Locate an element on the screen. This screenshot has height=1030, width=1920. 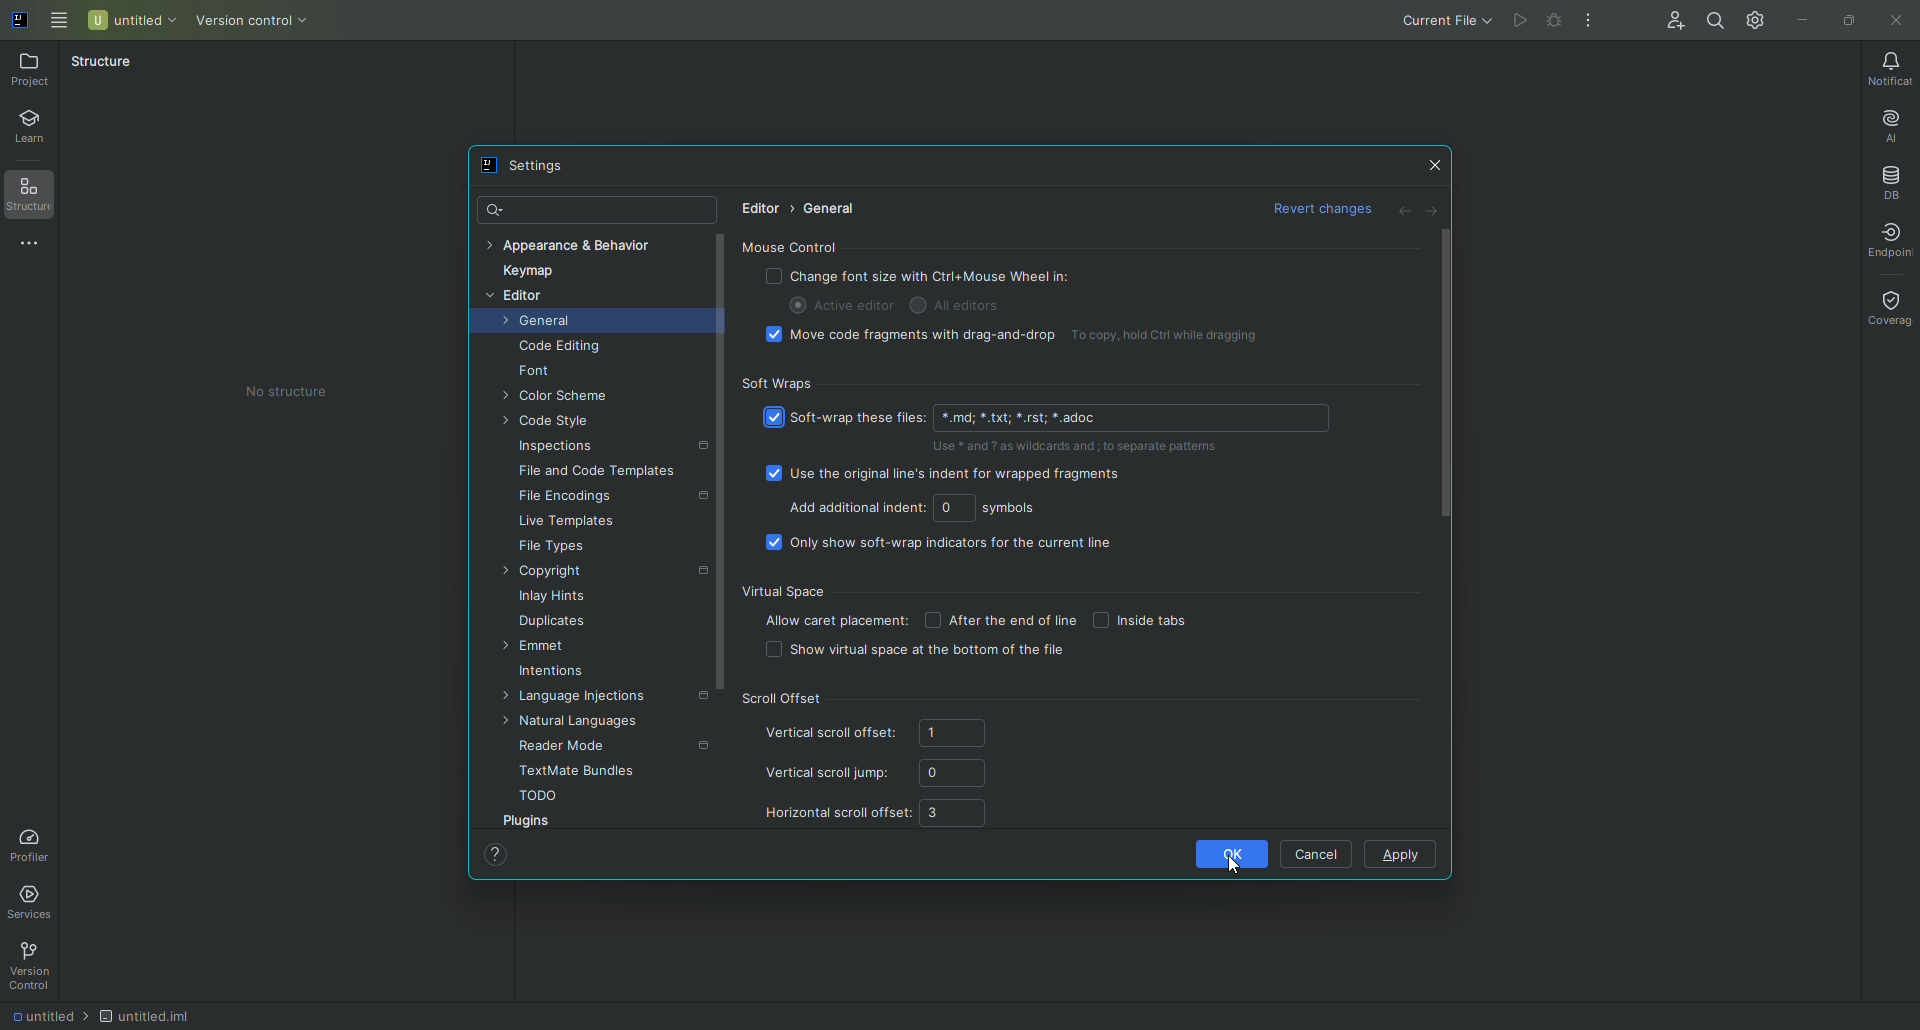
Appearance and Behaviour is located at coordinates (583, 244).